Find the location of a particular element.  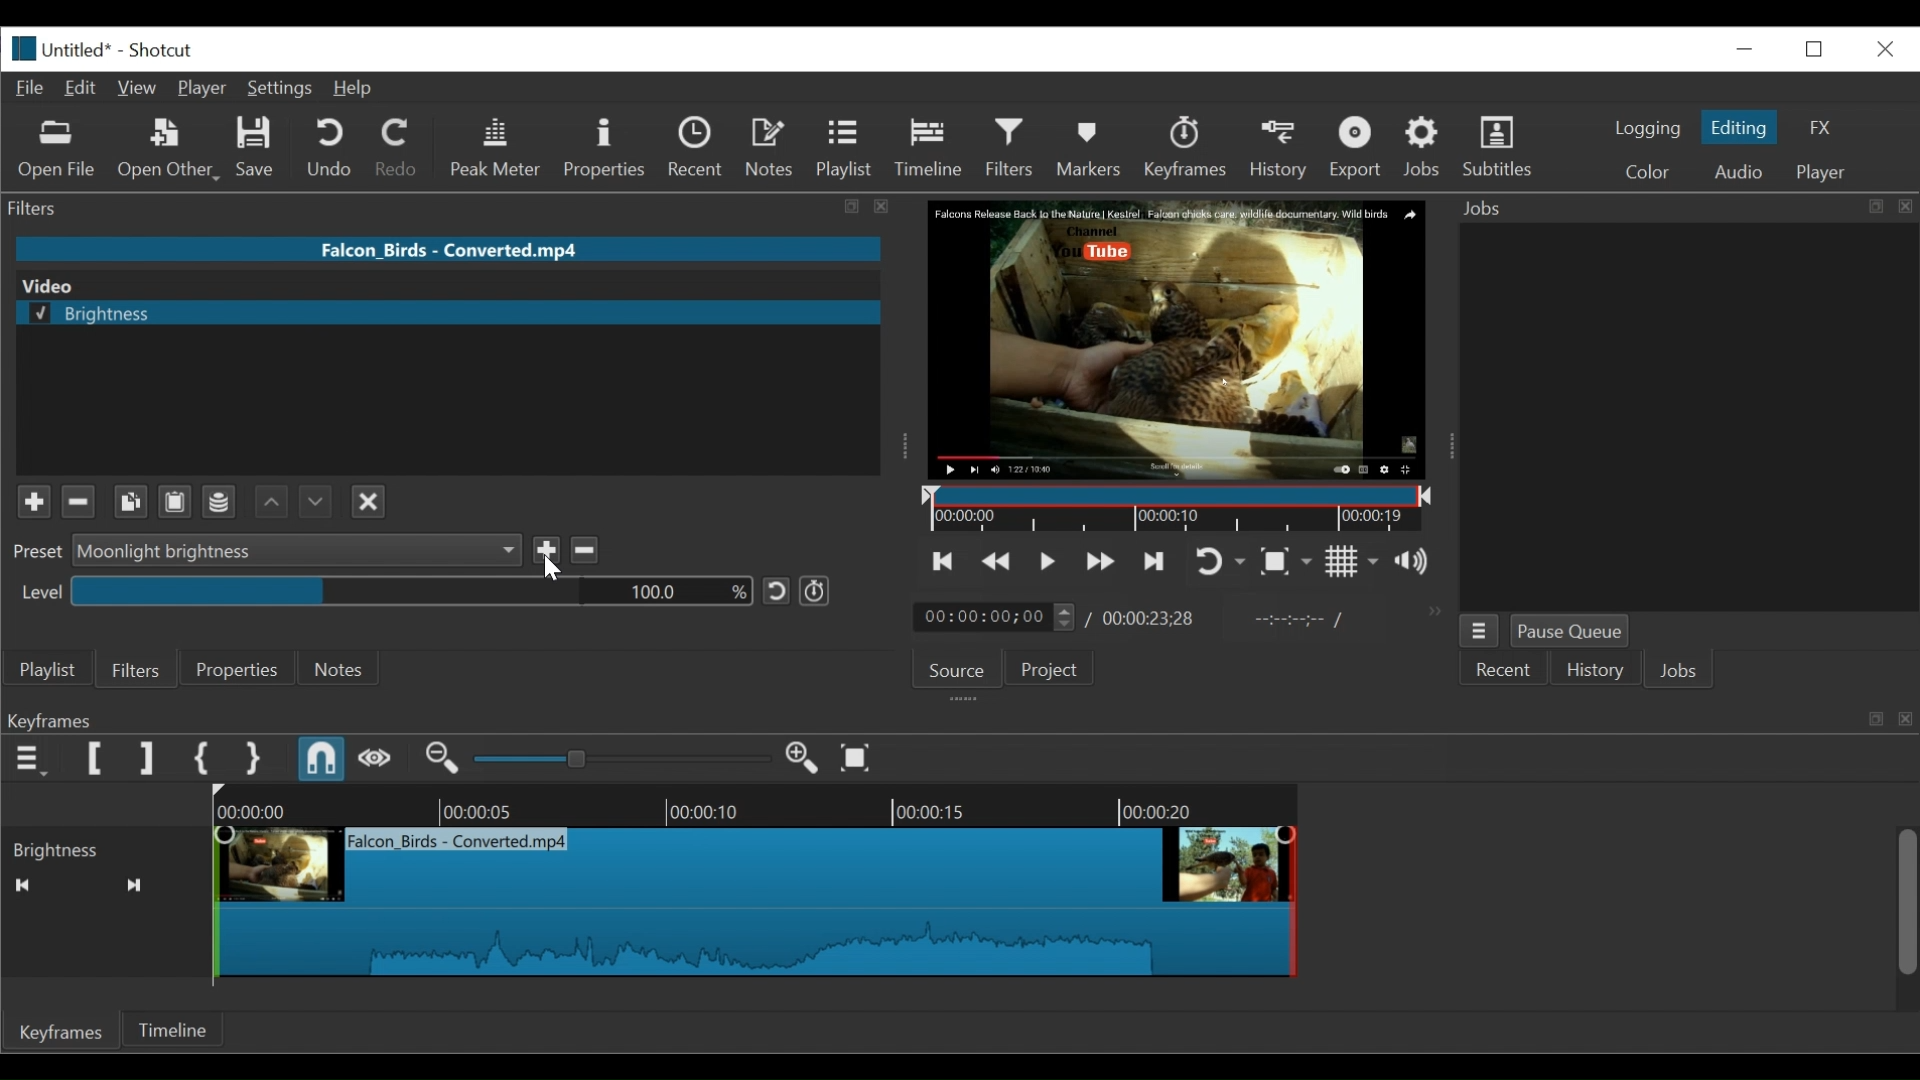

Open Other is located at coordinates (170, 149).